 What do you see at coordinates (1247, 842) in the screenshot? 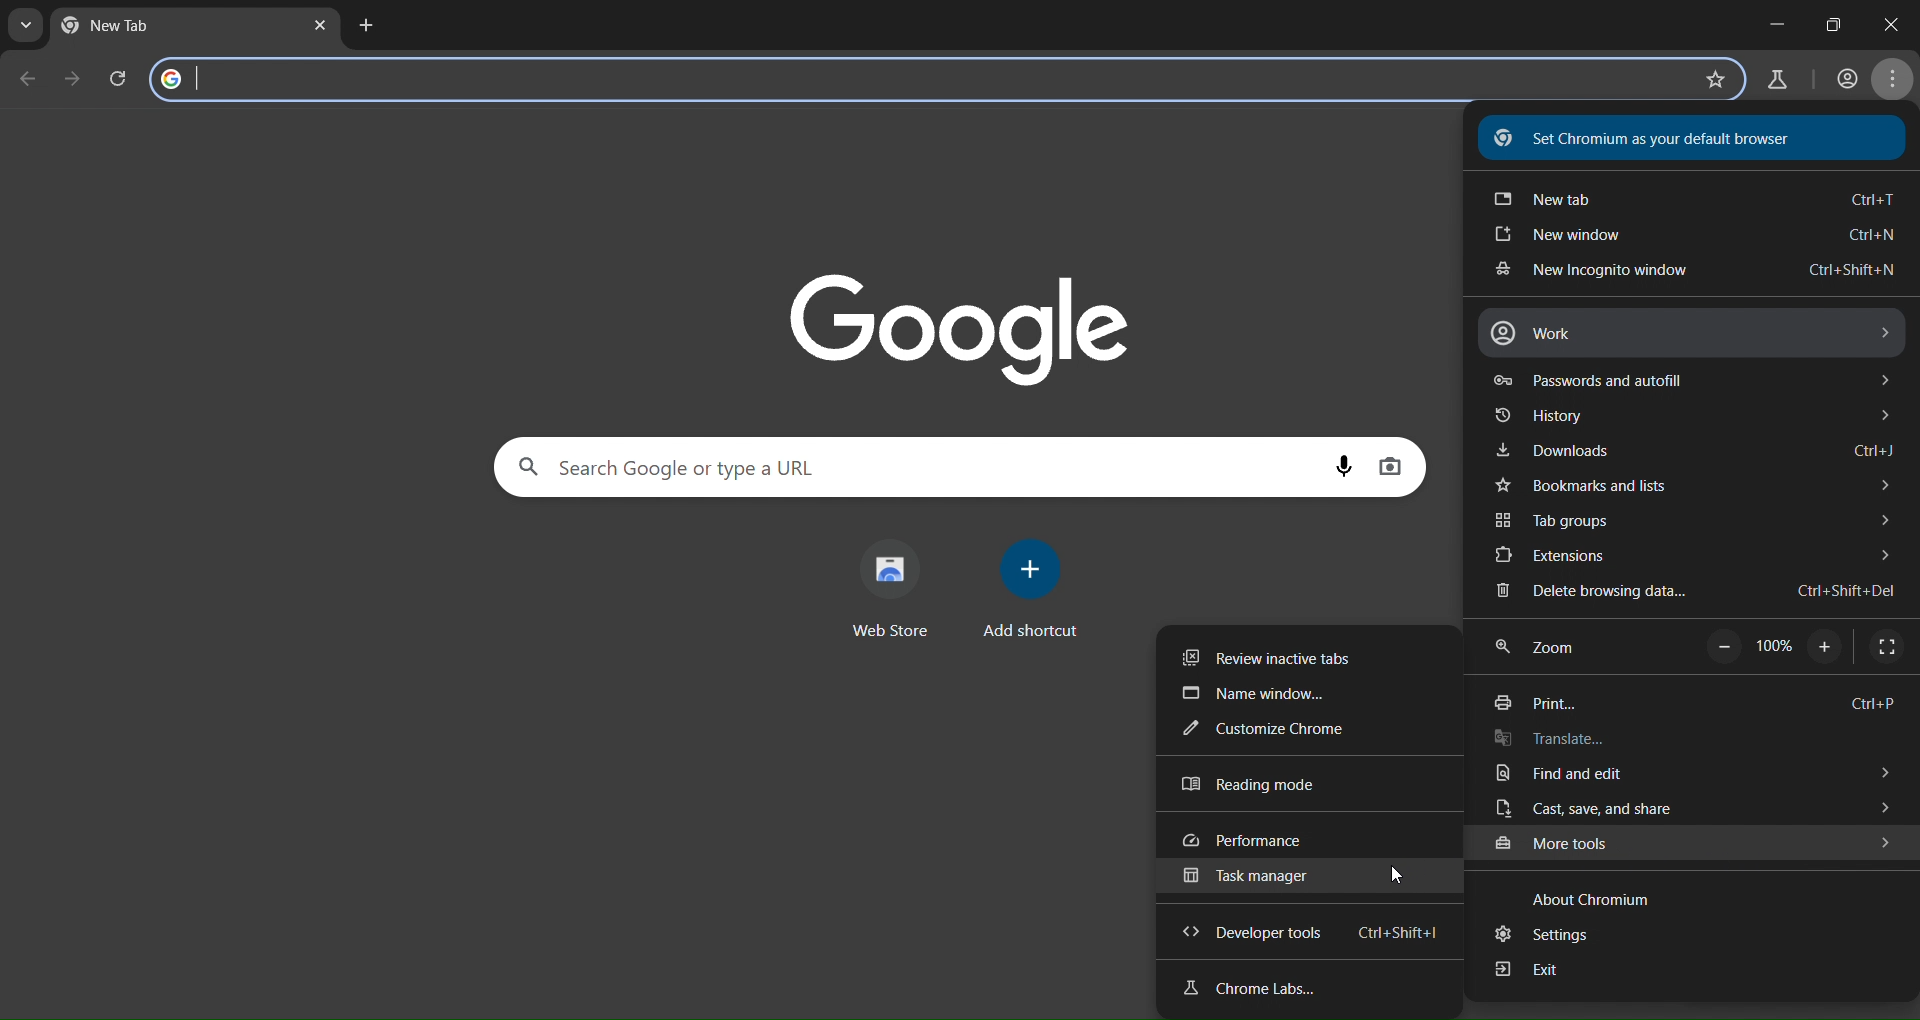
I see `performance` at bounding box center [1247, 842].